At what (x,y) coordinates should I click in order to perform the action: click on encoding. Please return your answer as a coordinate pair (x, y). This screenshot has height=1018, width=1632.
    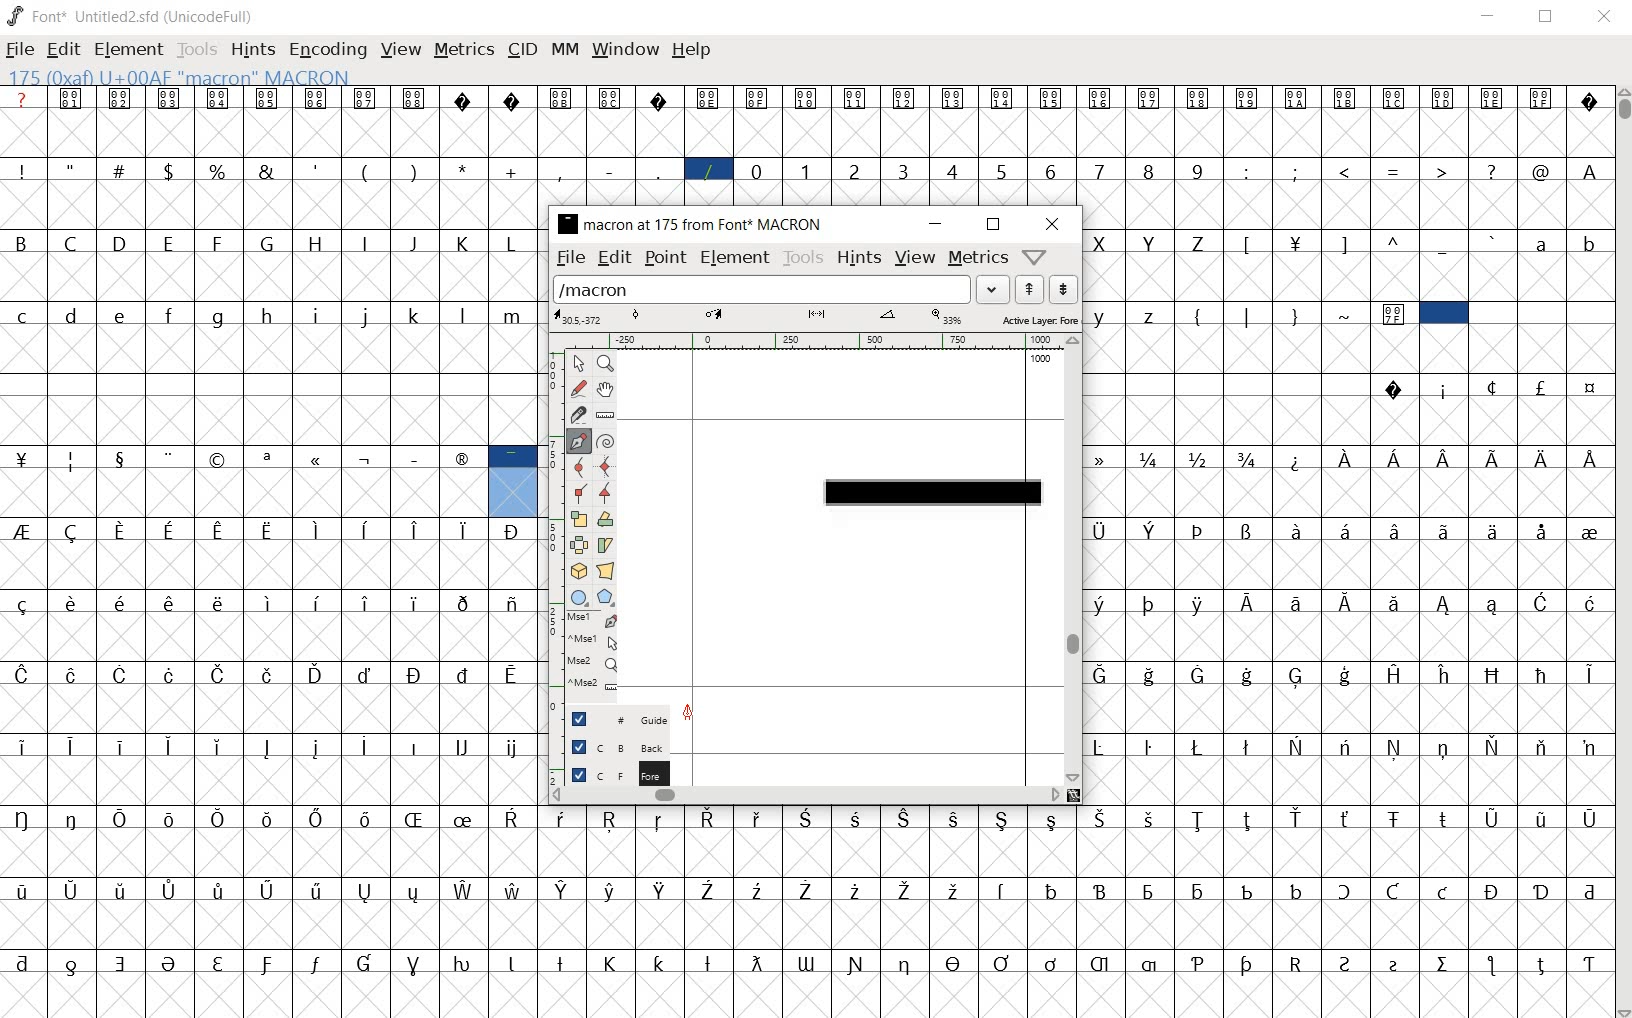
    Looking at the image, I should click on (327, 51).